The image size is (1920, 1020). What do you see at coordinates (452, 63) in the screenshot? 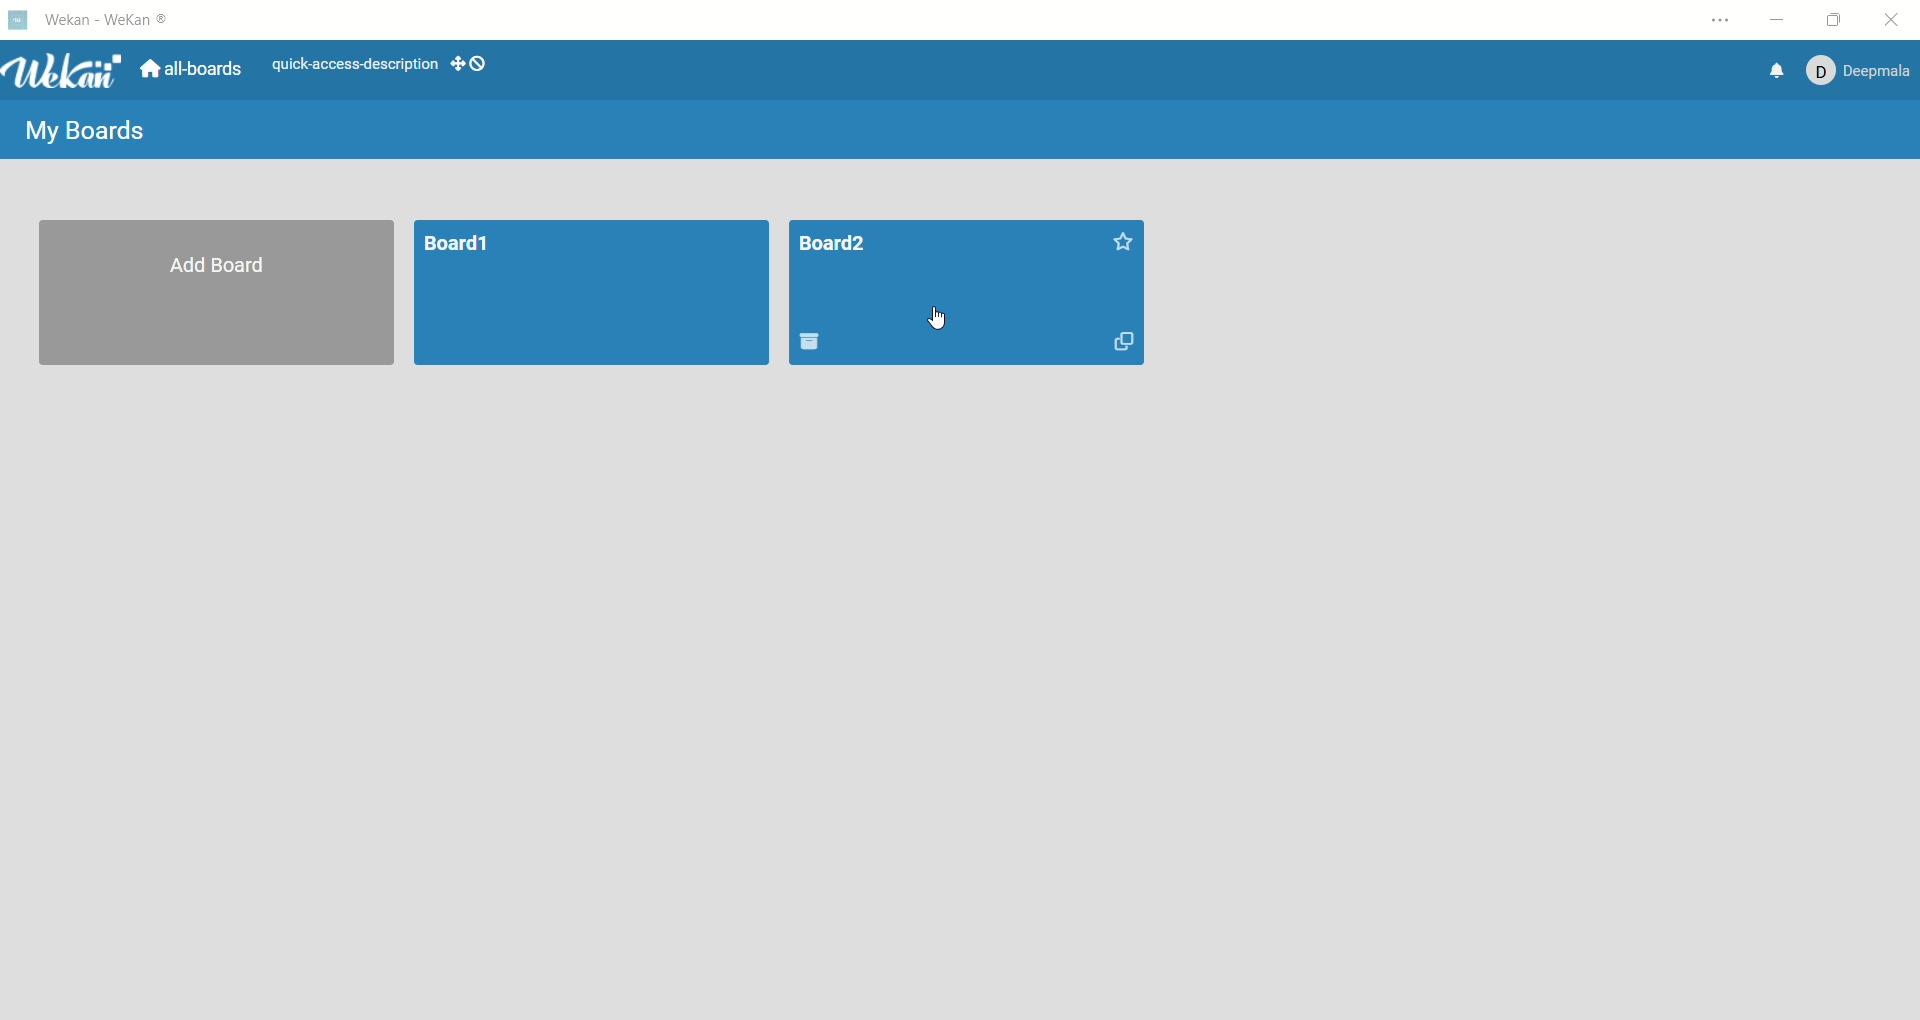
I see `show-desktp-drag-handles` at bounding box center [452, 63].